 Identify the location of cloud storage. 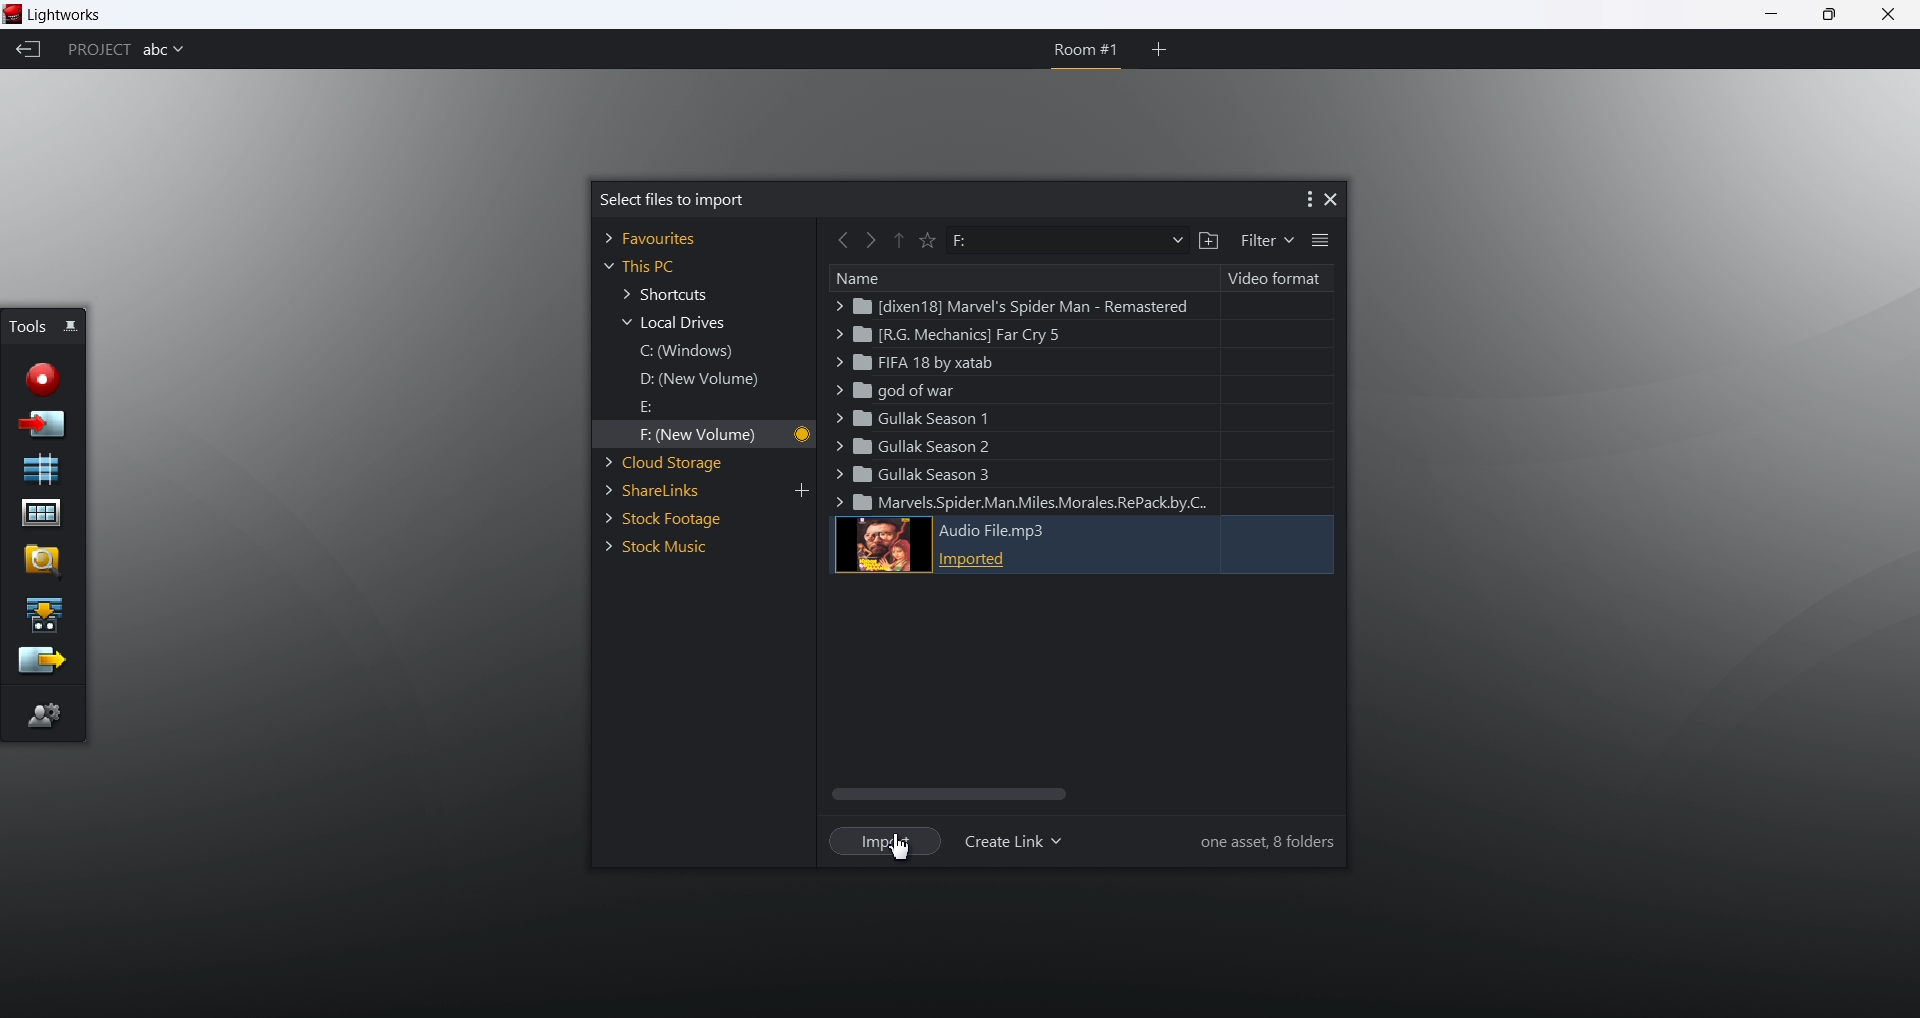
(672, 463).